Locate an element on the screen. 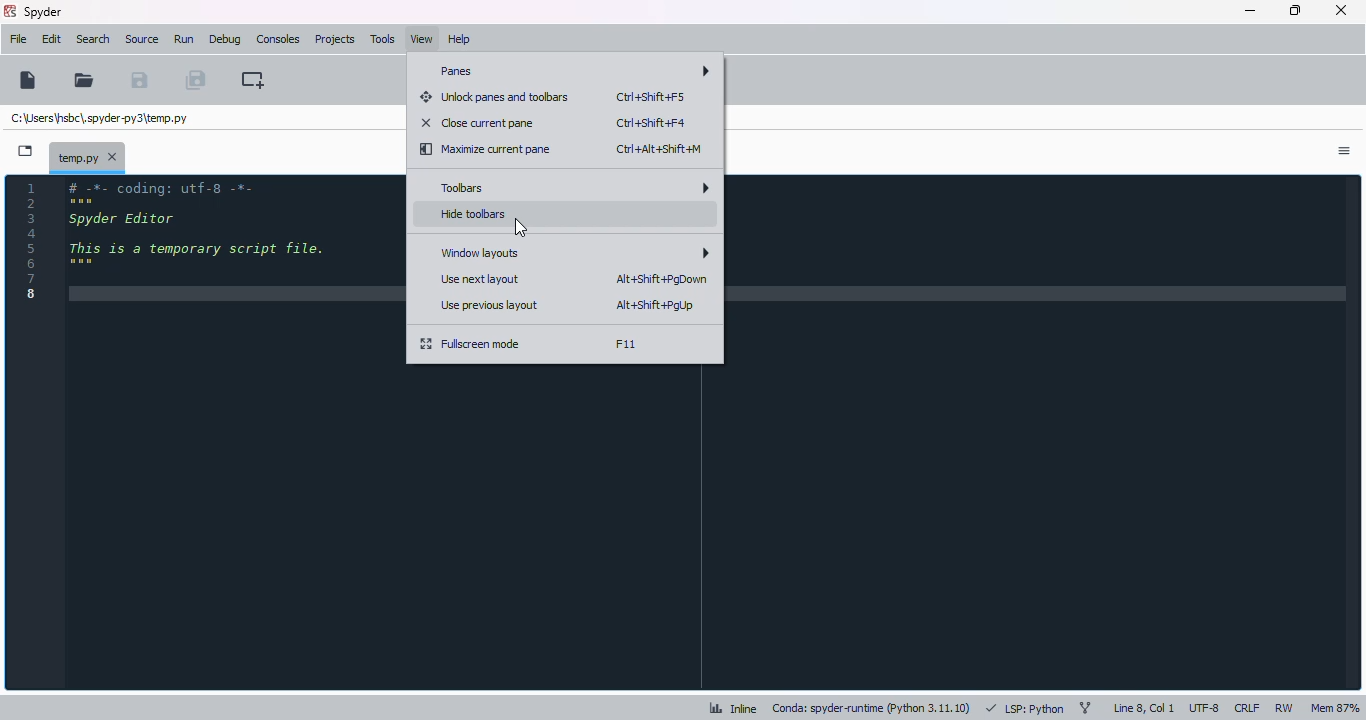 The height and width of the screenshot is (720, 1366). consoles is located at coordinates (278, 40).